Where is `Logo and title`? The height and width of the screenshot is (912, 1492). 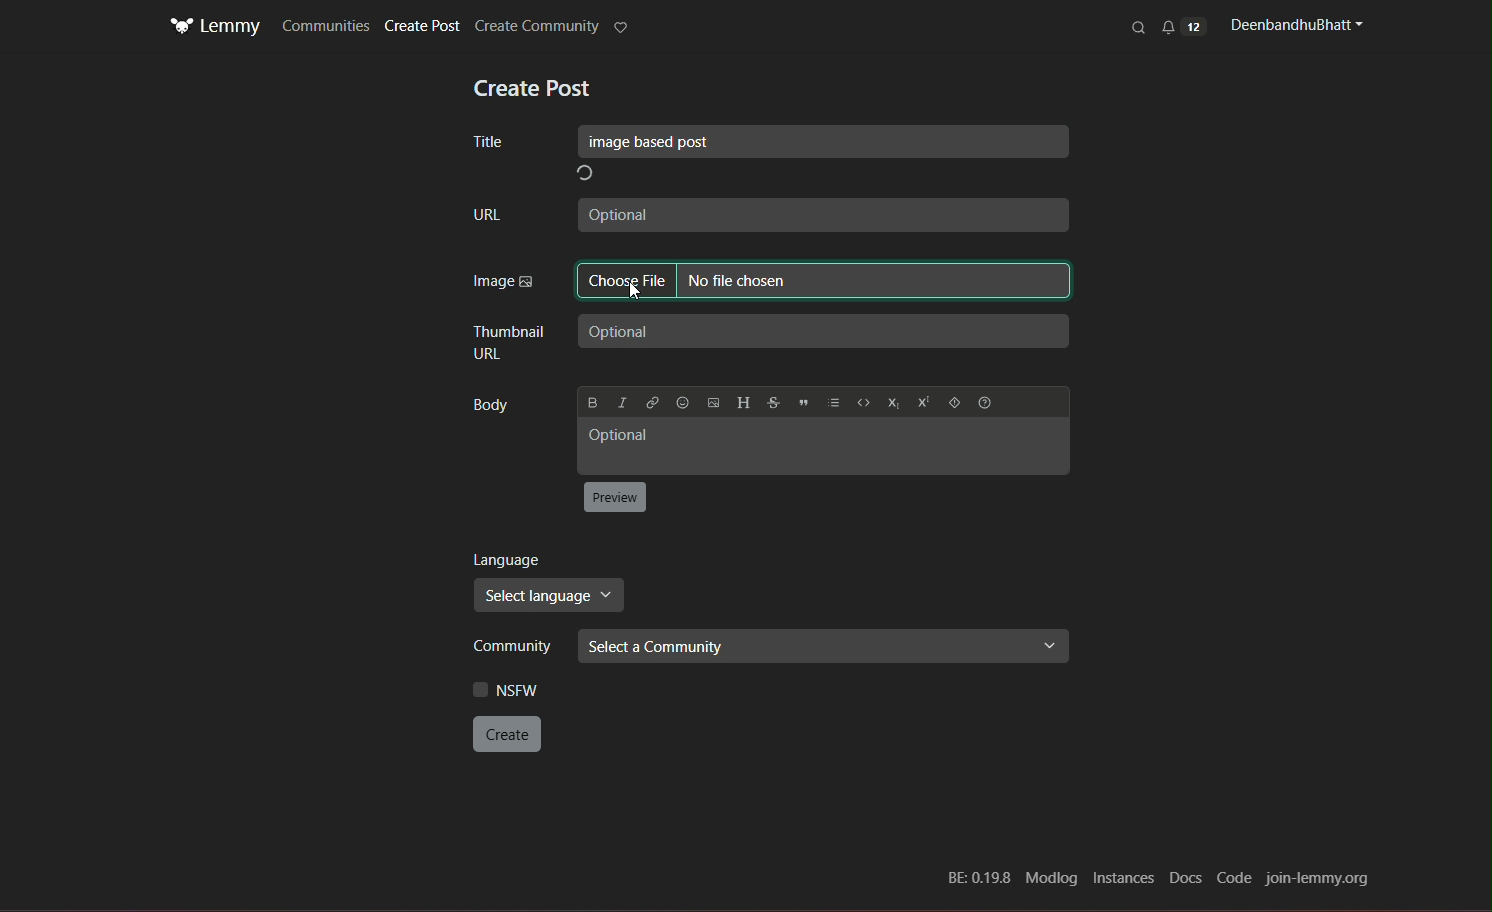
Logo and title is located at coordinates (215, 27).